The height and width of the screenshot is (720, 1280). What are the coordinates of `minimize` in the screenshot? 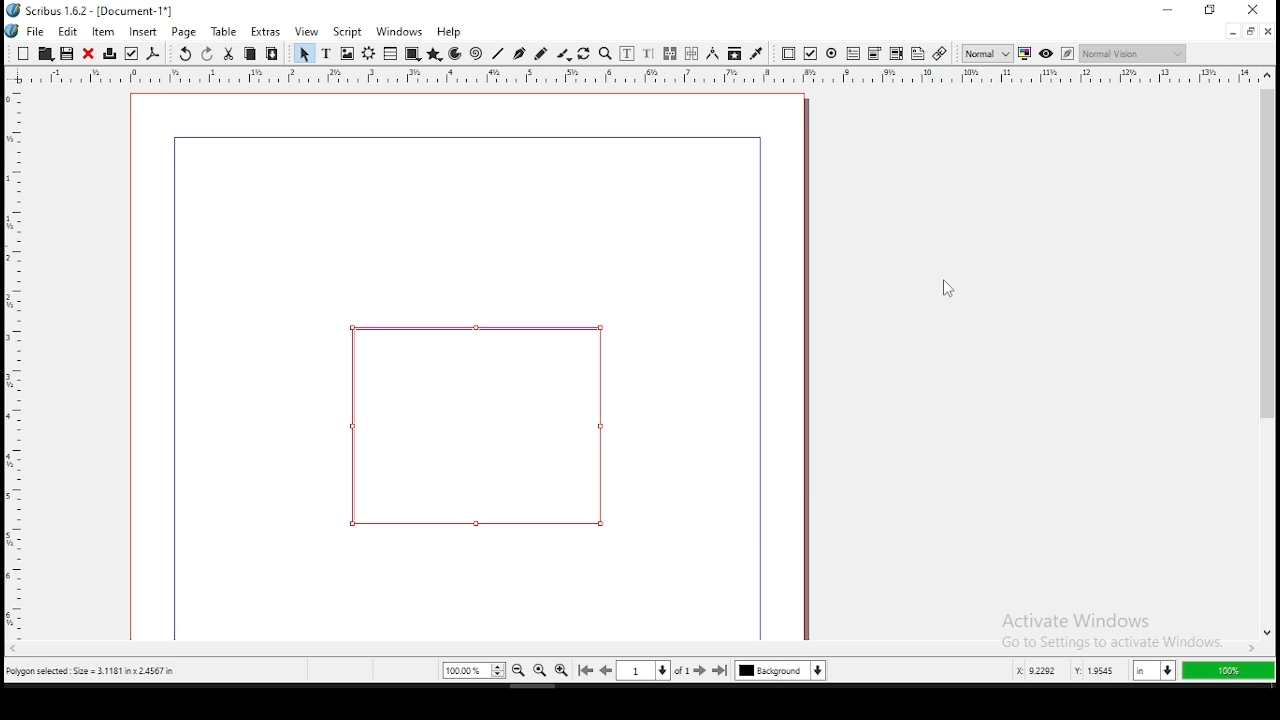 It's located at (1232, 33).